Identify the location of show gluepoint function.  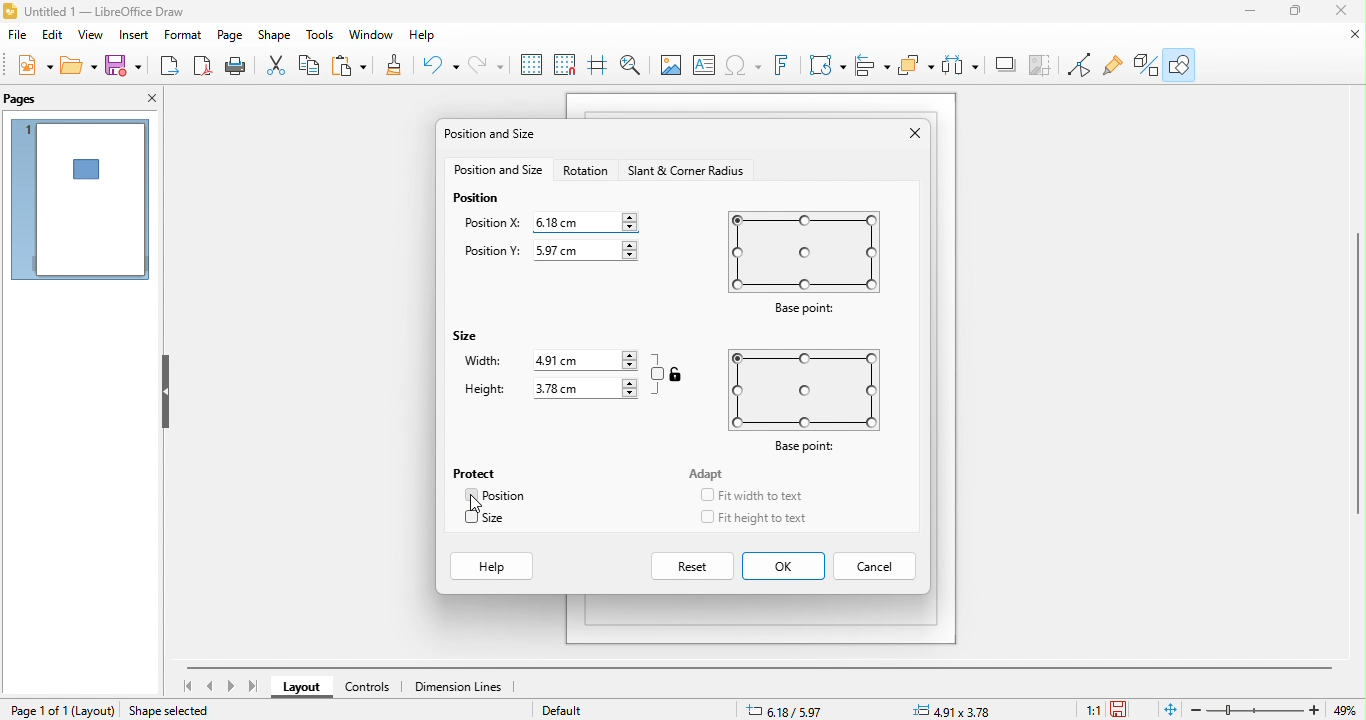
(1111, 66).